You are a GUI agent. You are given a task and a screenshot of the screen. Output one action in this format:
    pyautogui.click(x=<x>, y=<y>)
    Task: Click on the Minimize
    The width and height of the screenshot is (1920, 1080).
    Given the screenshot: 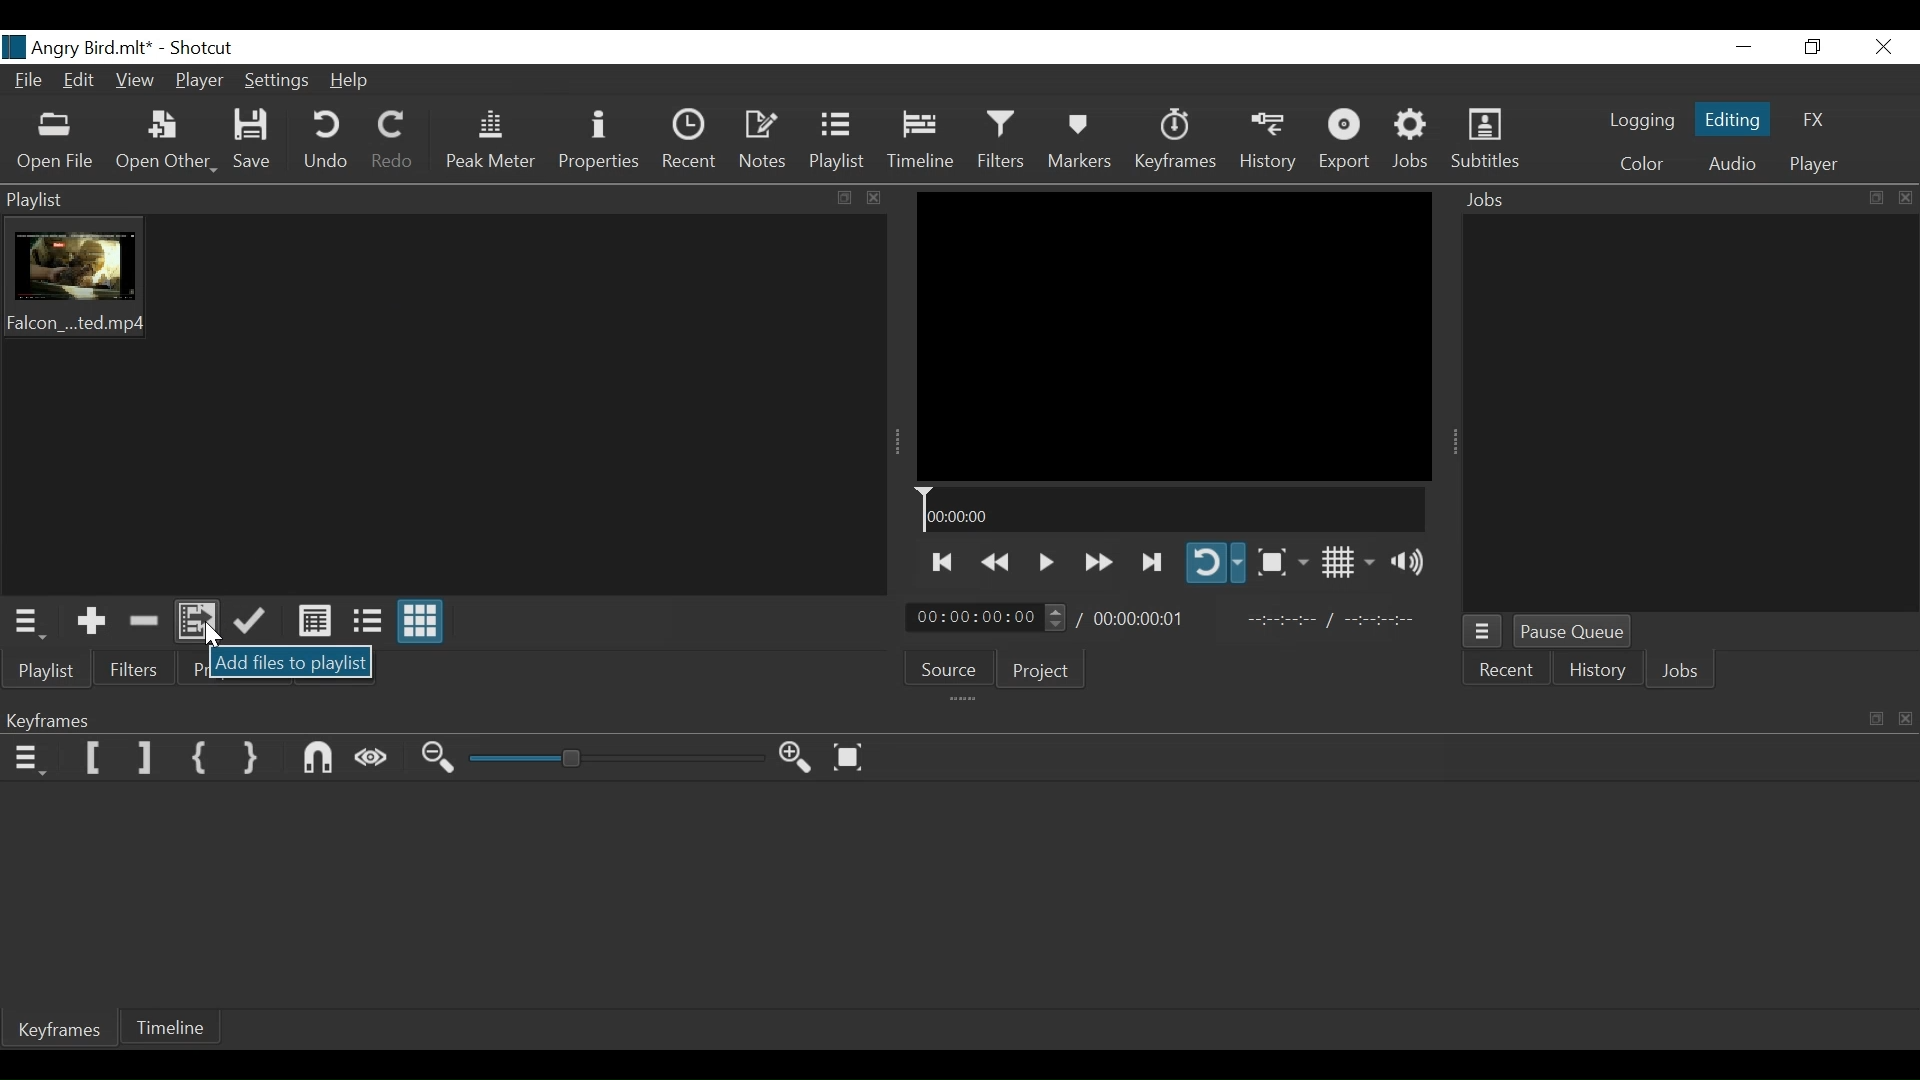 What is the action you would take?
    pyautogui.click(x=1748, y=48)
    